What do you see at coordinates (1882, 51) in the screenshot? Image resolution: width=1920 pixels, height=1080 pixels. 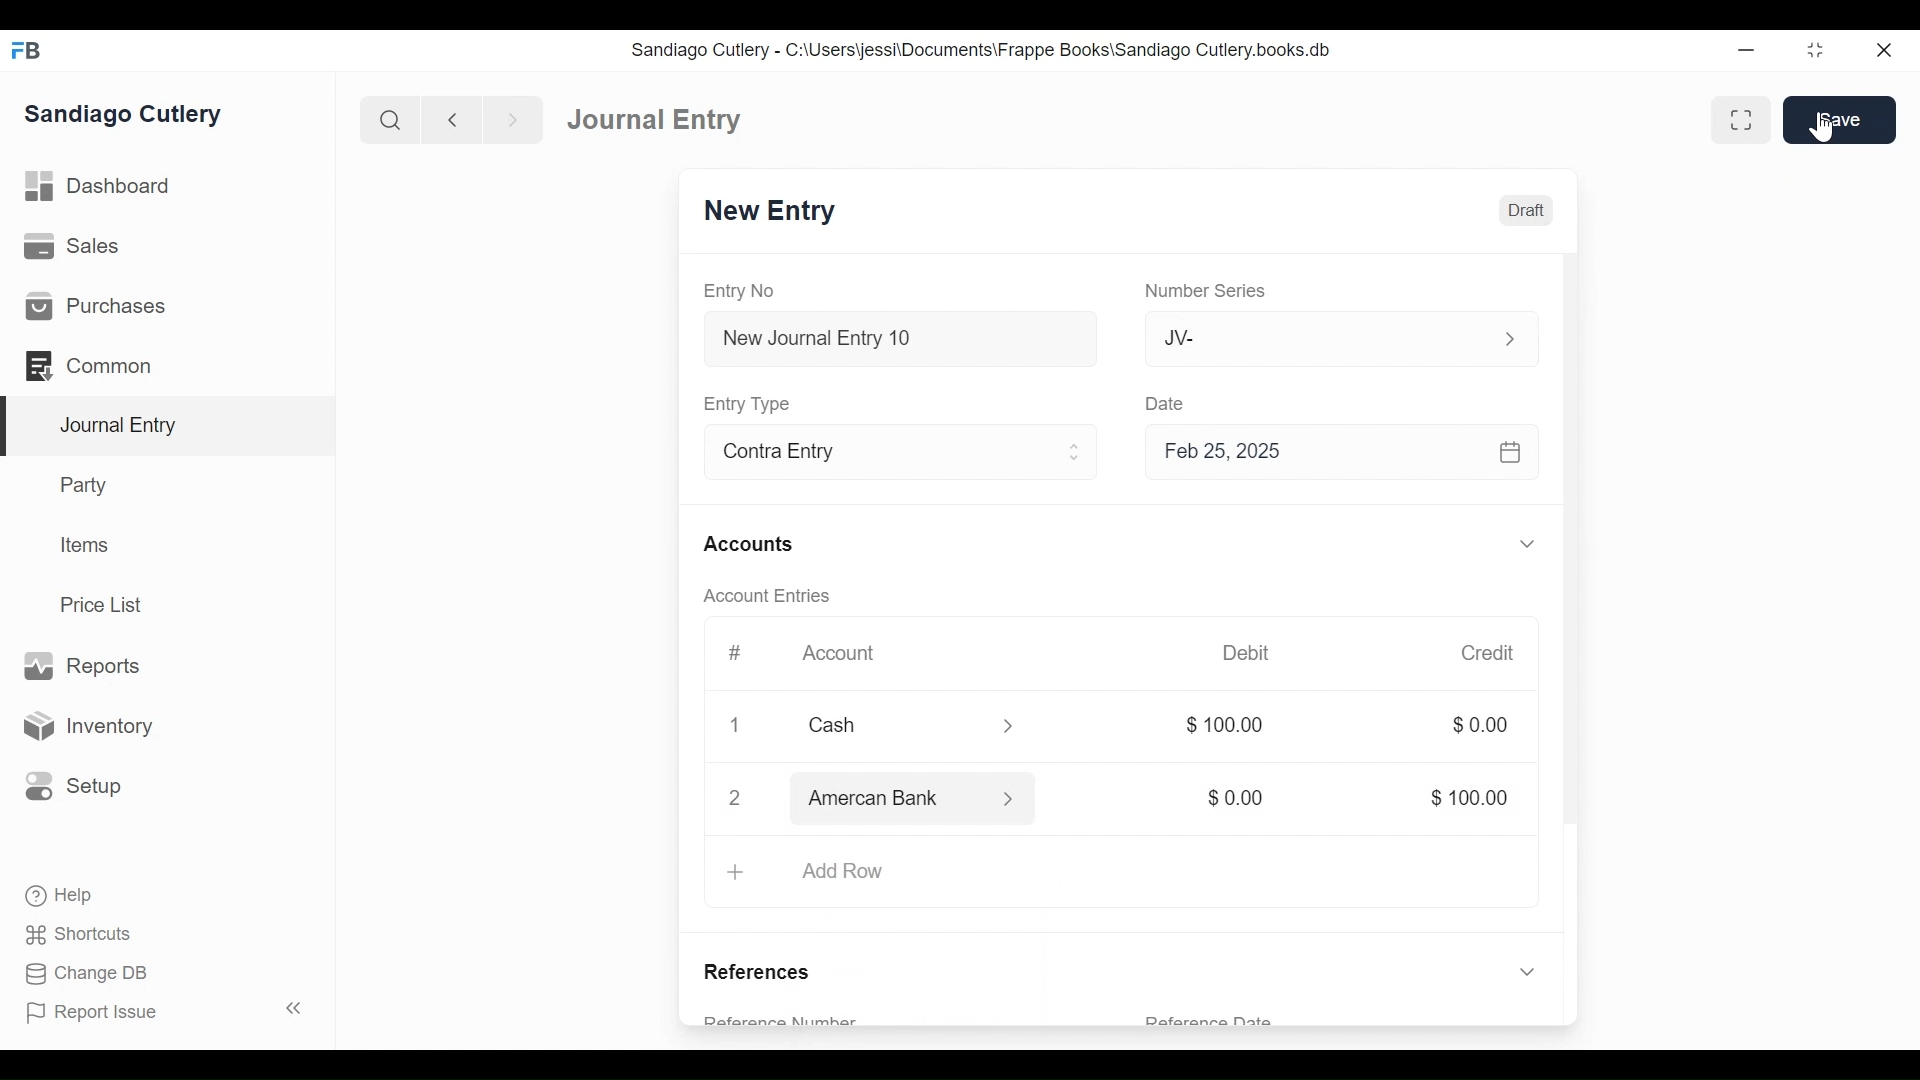 I see `Close` at bounding box center [1882, 51].